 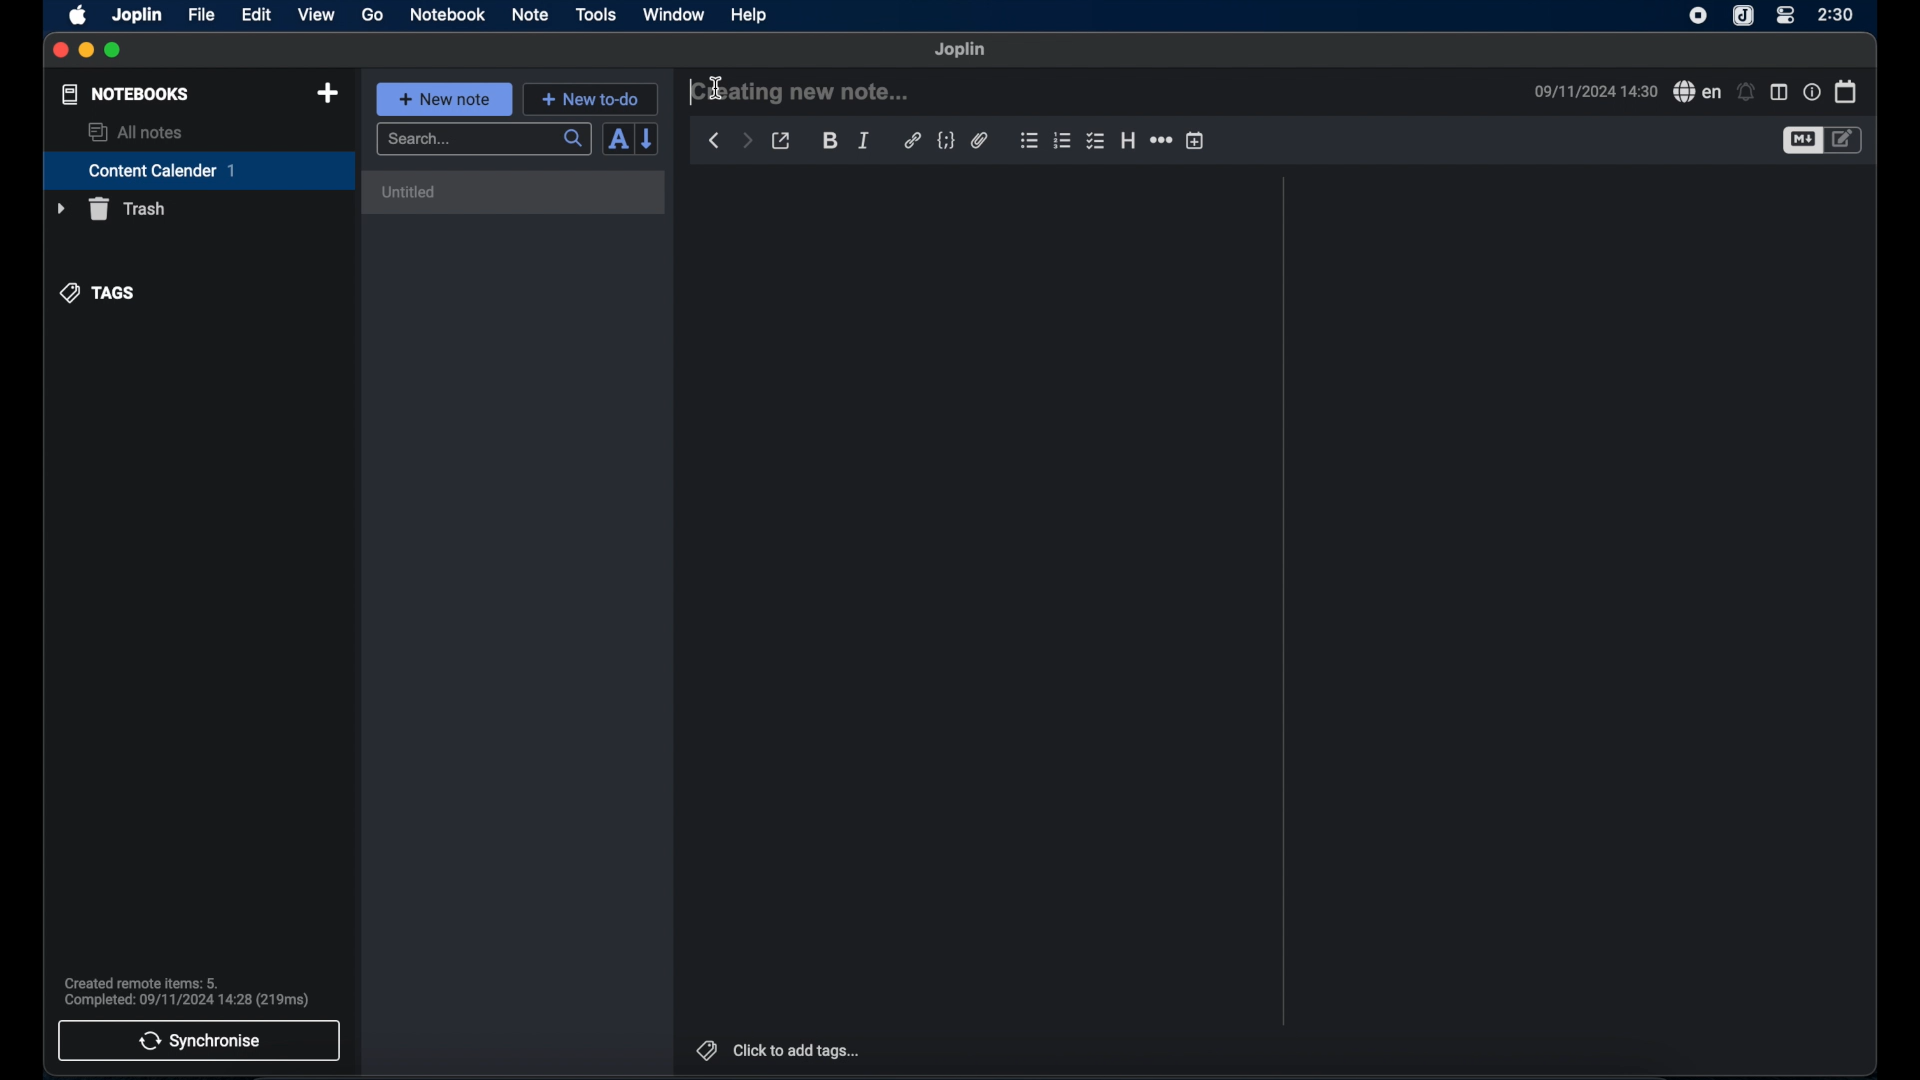 I want to click on Created remote items: 5.
Completed: 09/11/2024 14:28 (219ms), so click(x=193, y=989).